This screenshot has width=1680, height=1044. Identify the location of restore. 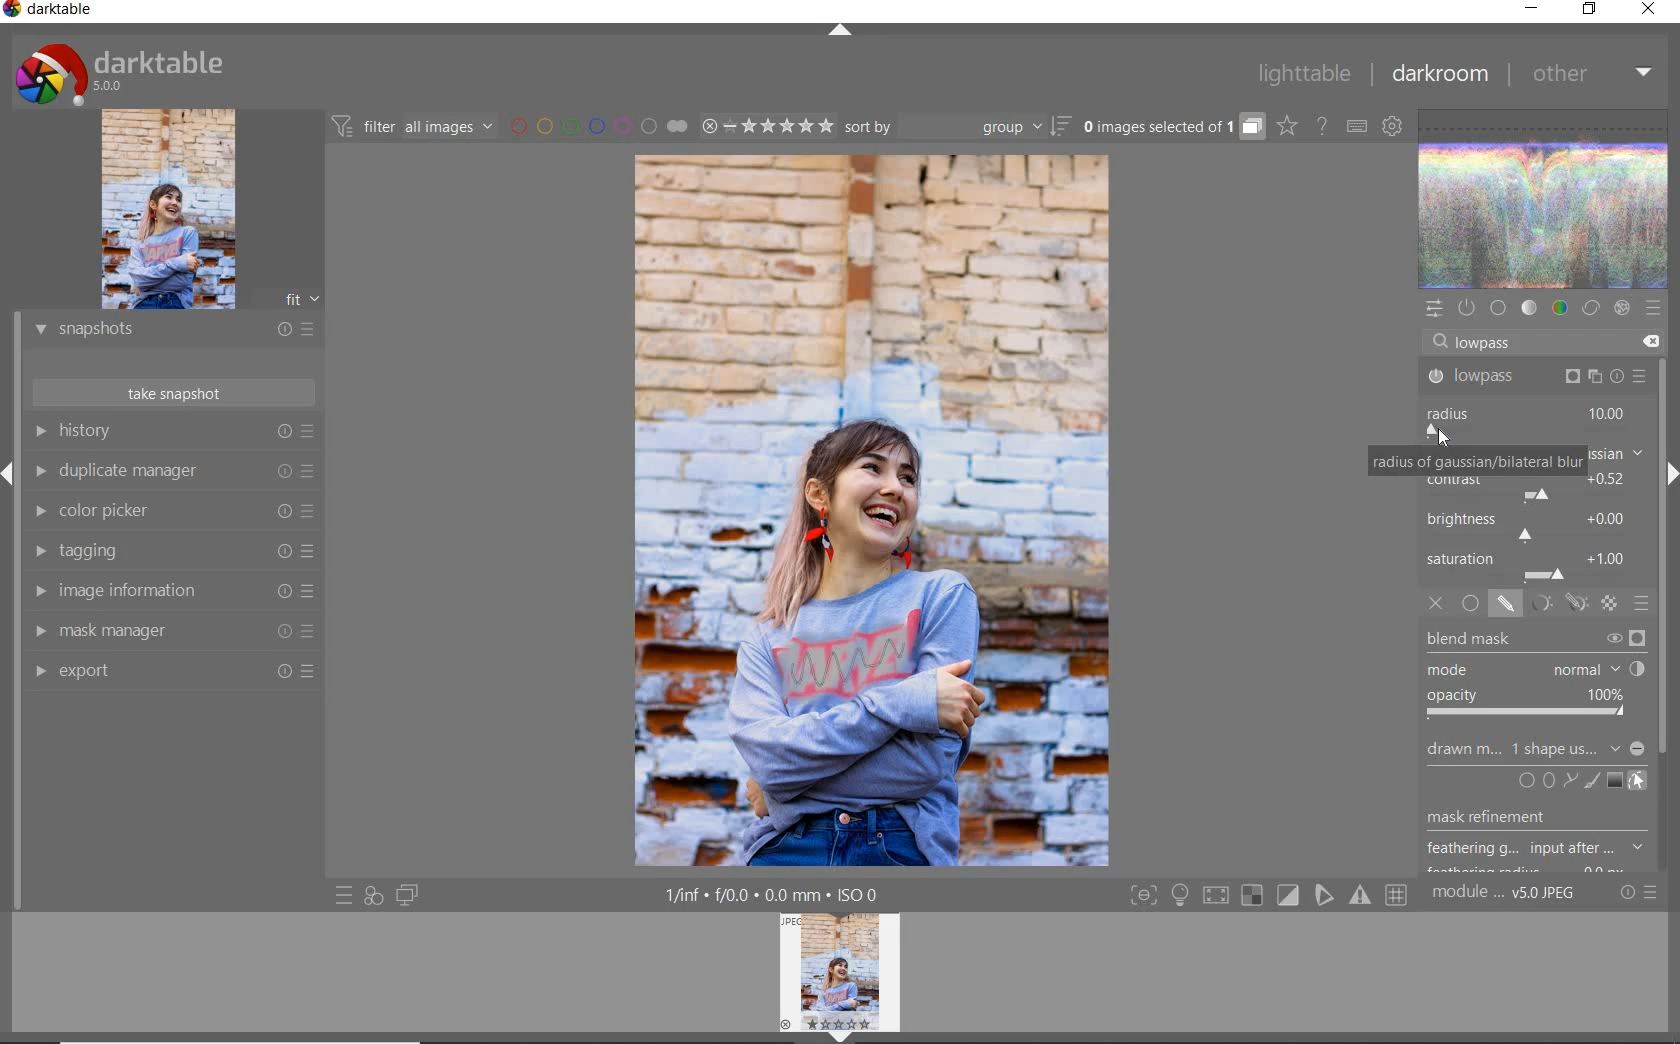
(1590, 11).